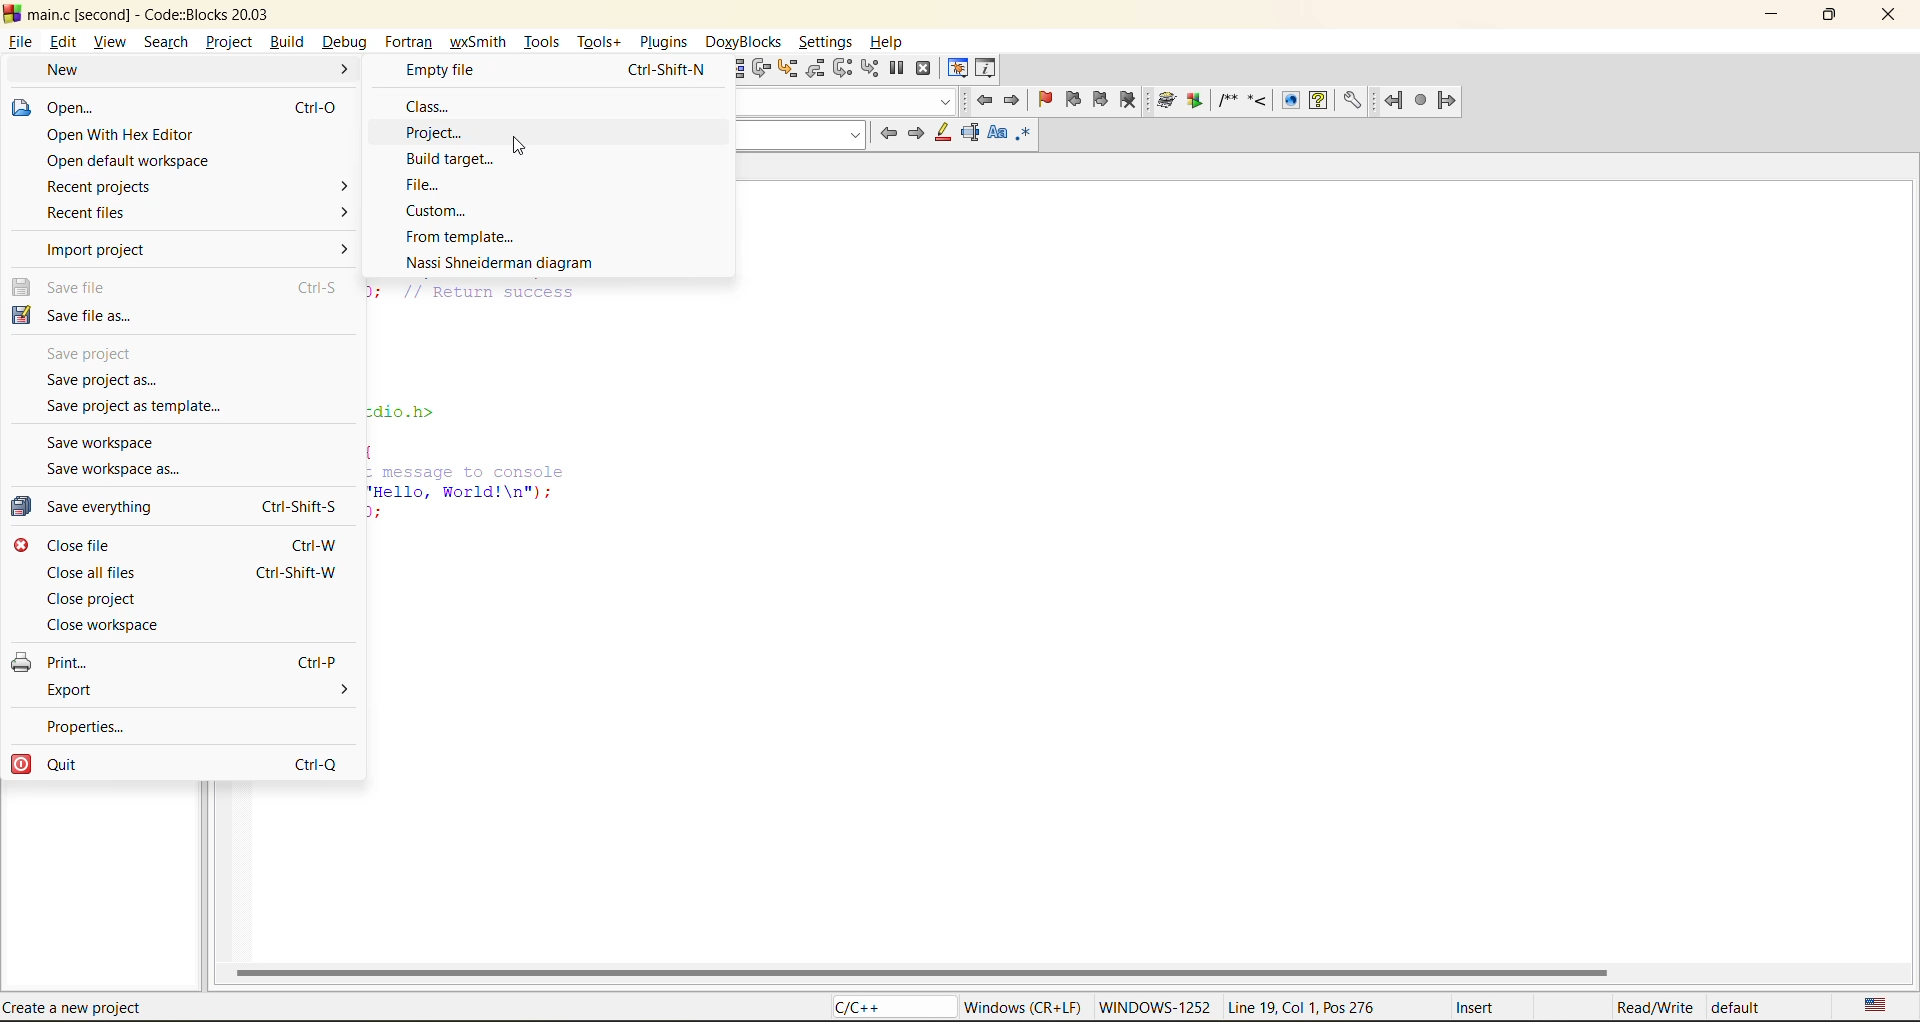 The image size is (1920, 1022). I want to click on stop debugger, so click(922, 69).